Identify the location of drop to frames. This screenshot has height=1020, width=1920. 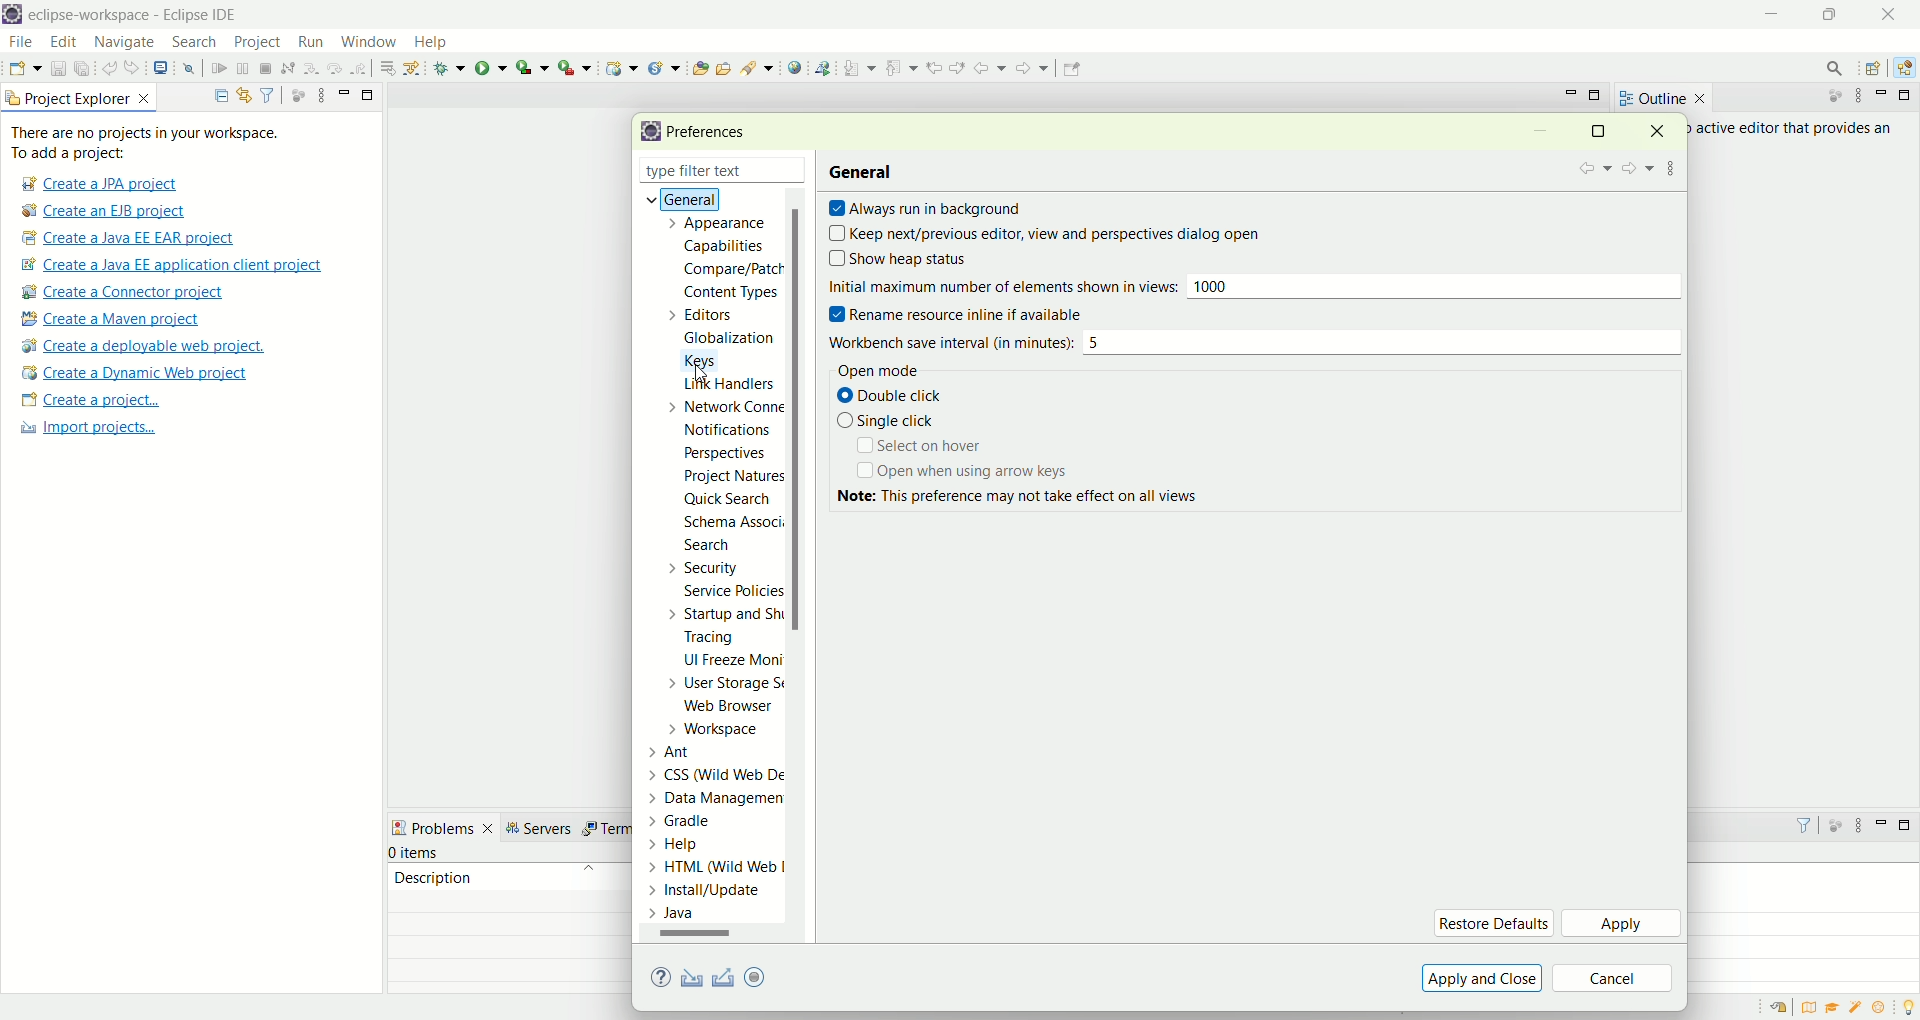
(389, 68).